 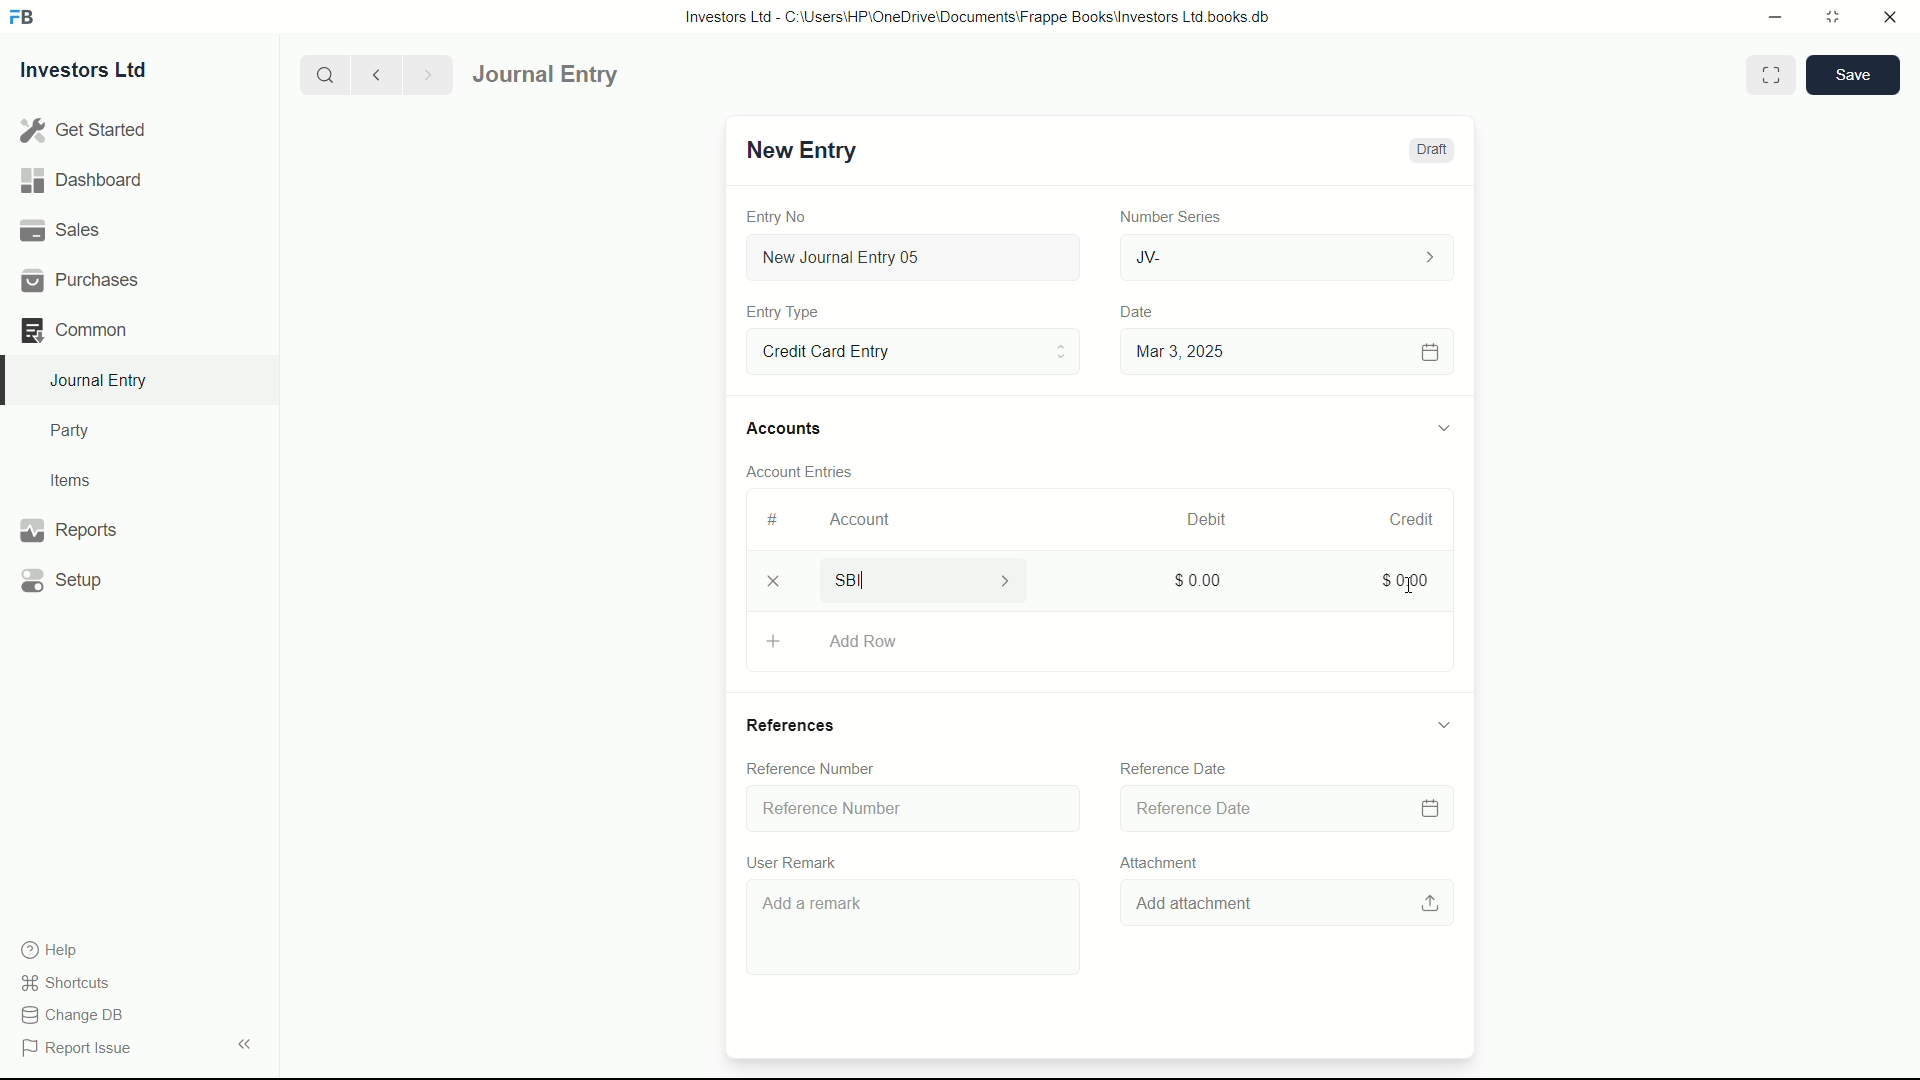 What do you see at coordinates (244, 1042) in the screenshot?
I see `expand/collapse` at bounding box center [244, 1042].